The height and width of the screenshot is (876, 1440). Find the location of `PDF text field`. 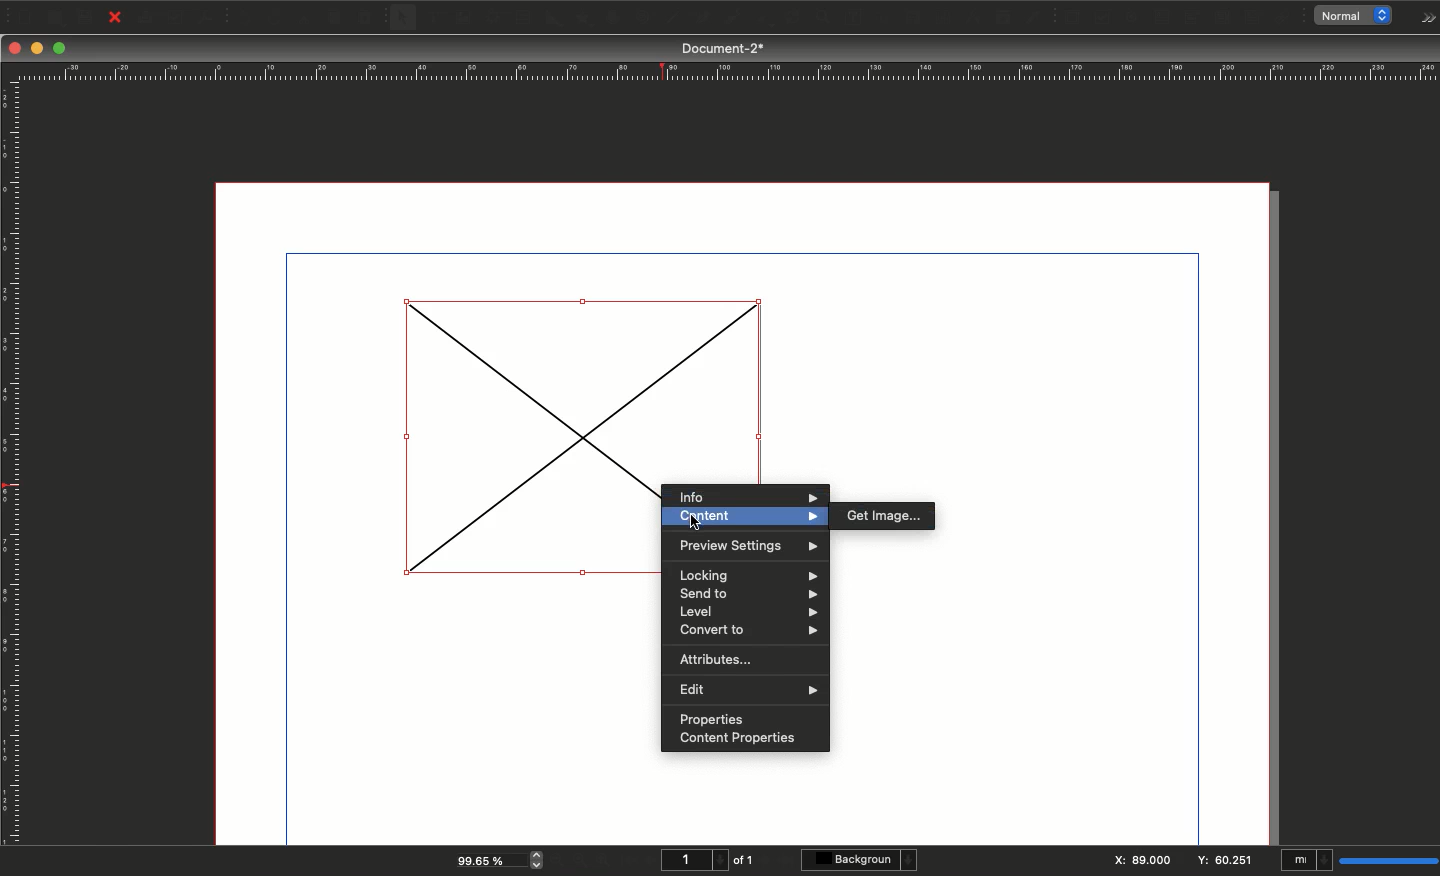

PDF text field is located at coordinates (1161, 18).